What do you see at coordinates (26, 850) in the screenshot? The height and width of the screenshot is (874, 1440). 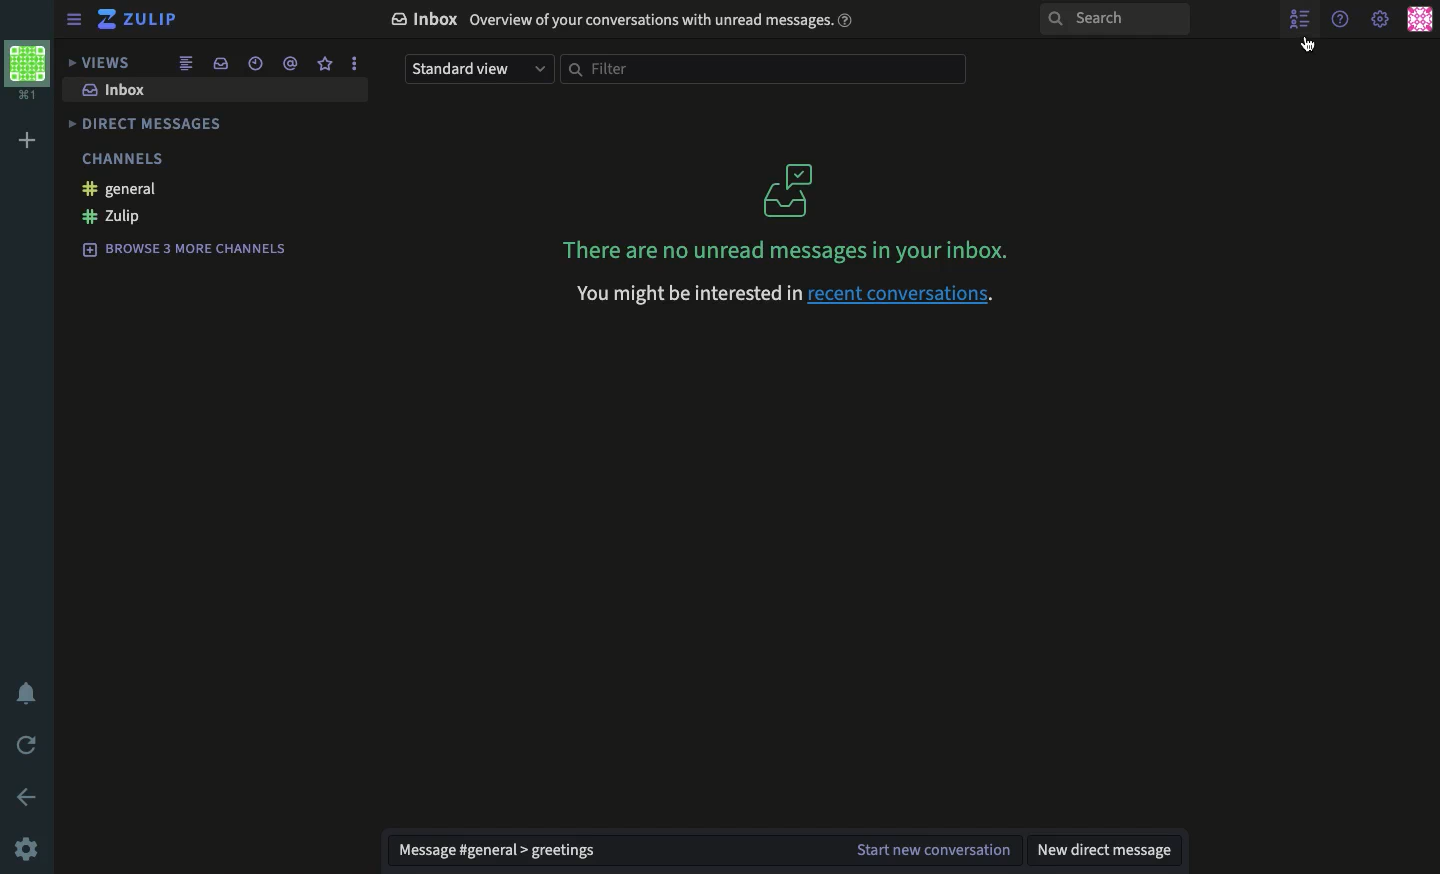 I see `settings` at bounding box center [26, 850].